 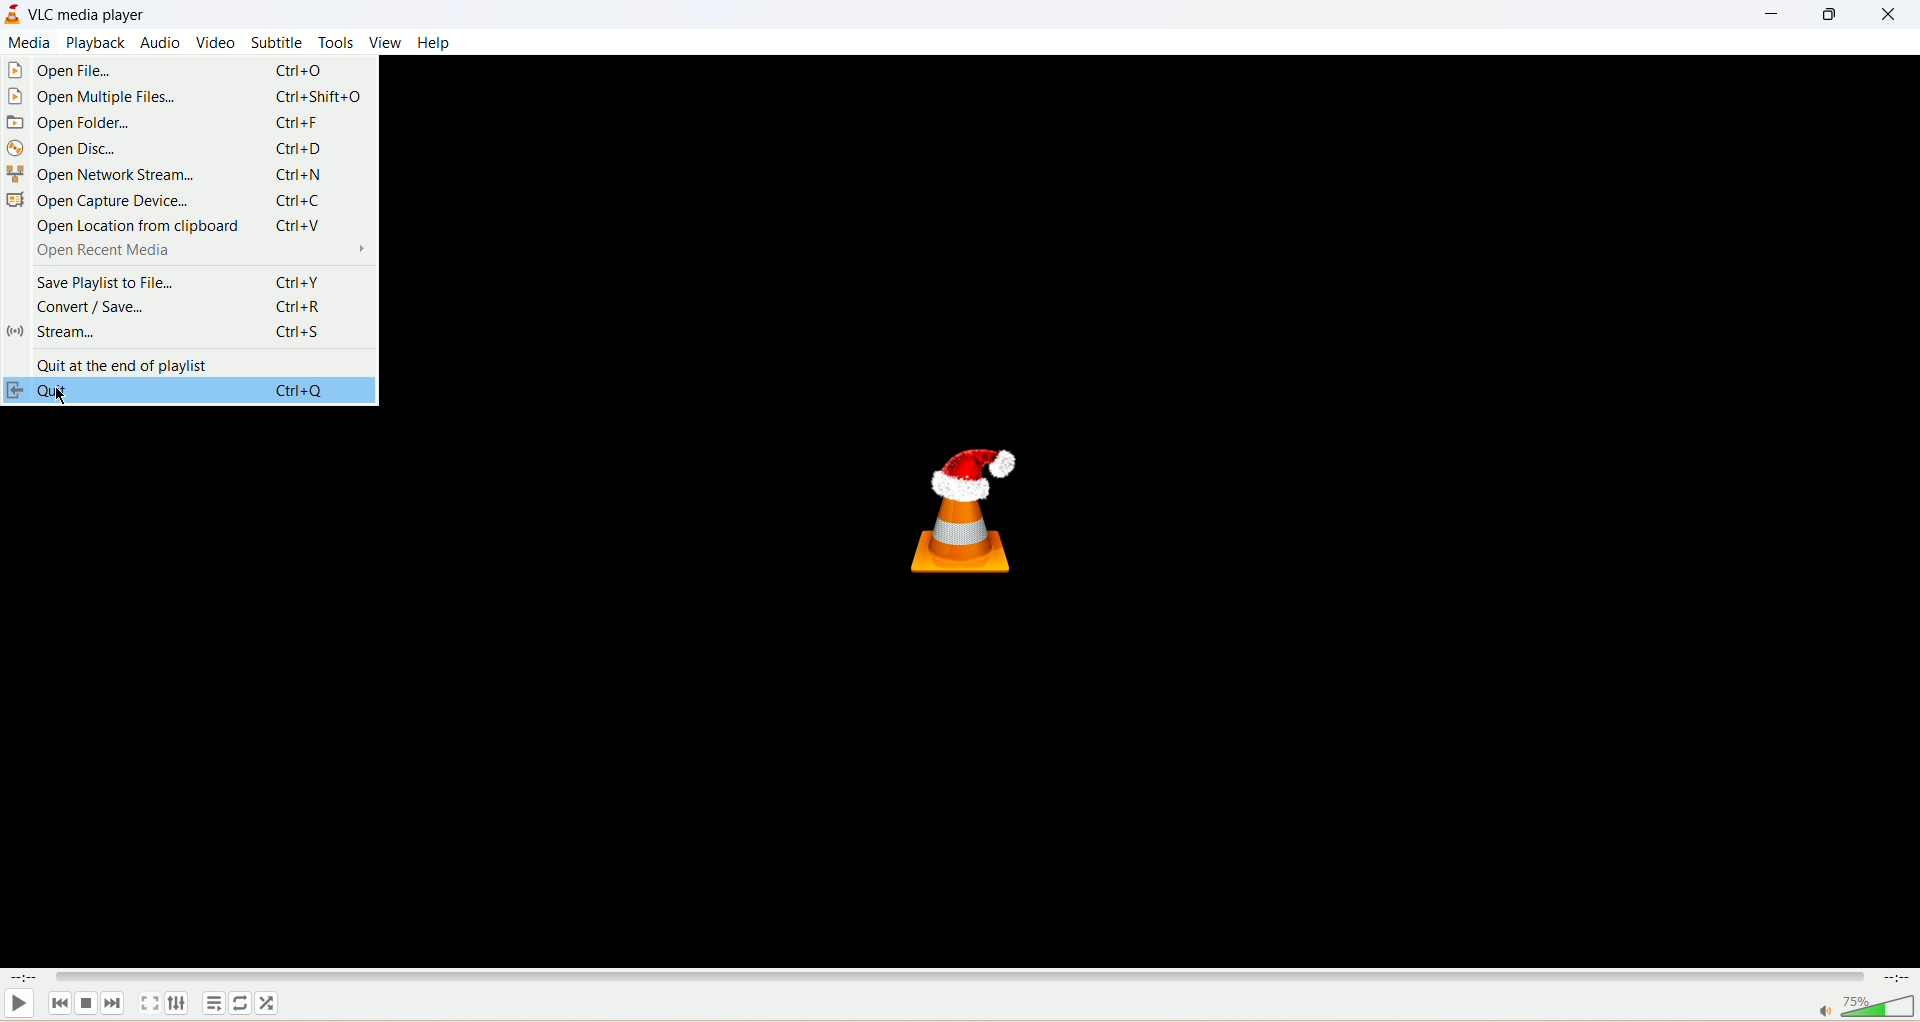 What do you see at coordinates (177, 1004) in the screenshot?
I see `extended settings` at bounding box center [177, 1004].